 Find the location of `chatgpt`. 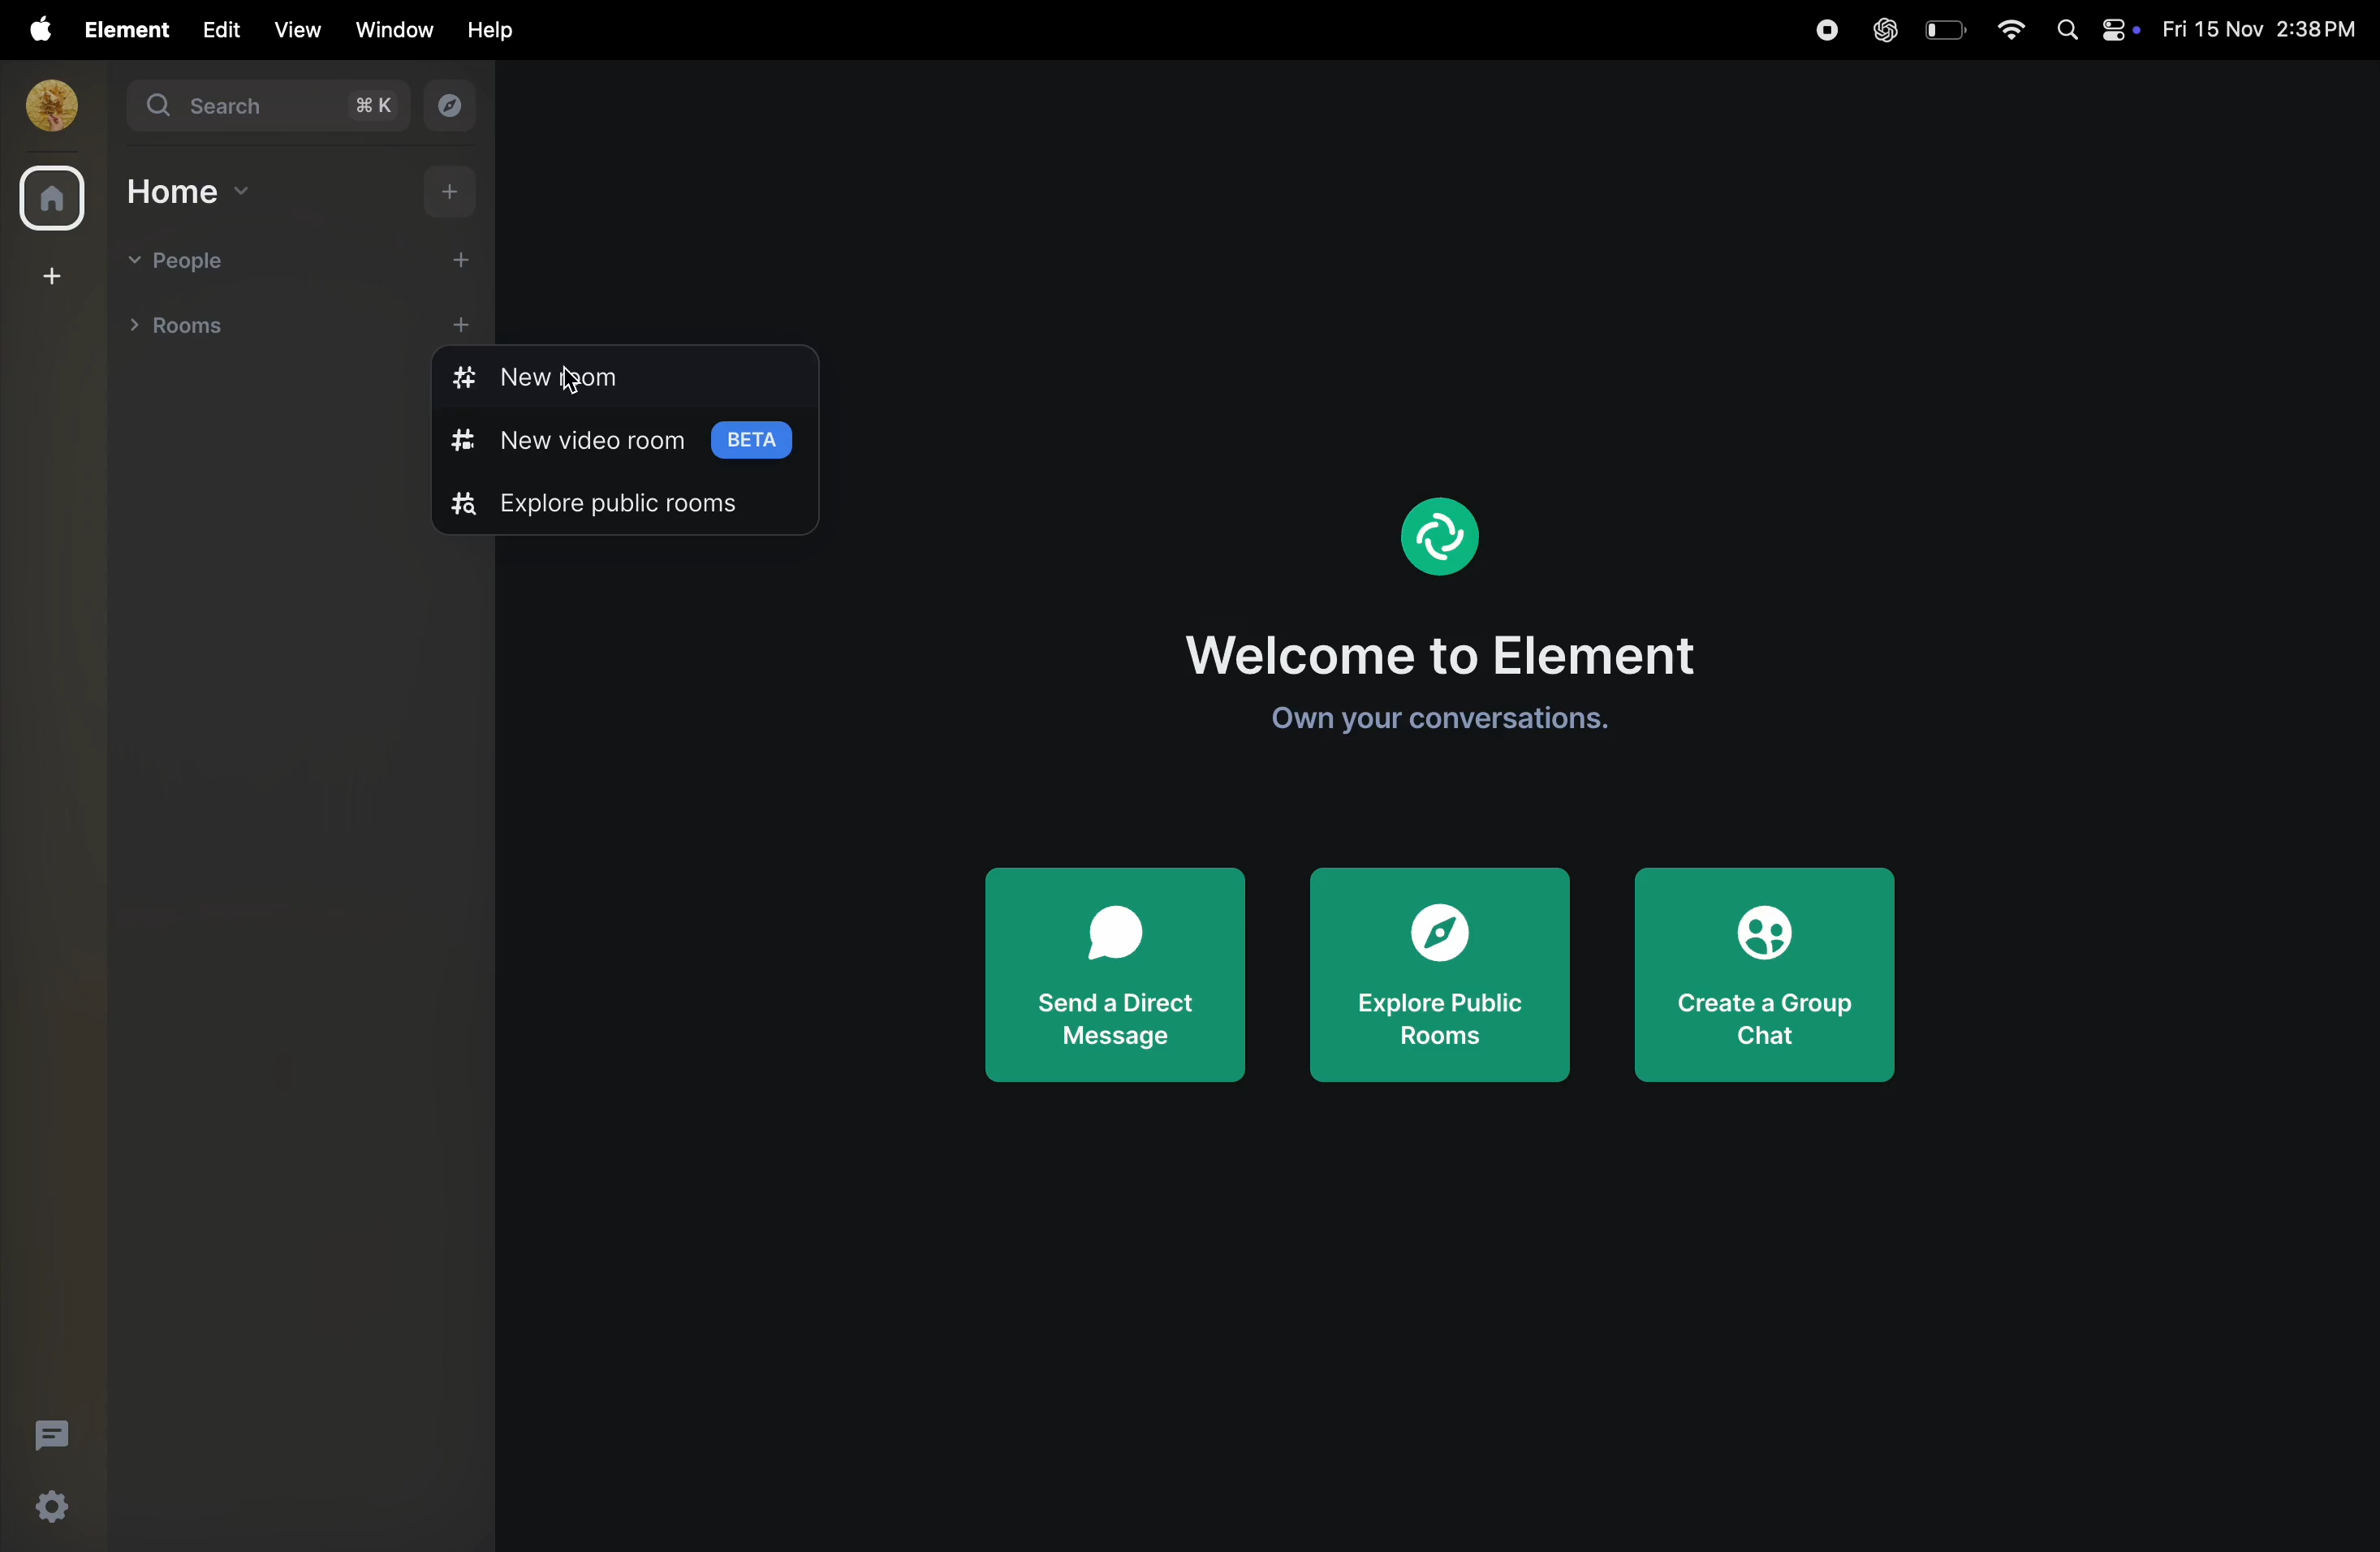

chatgpt is located at coordinates (1884, 32).